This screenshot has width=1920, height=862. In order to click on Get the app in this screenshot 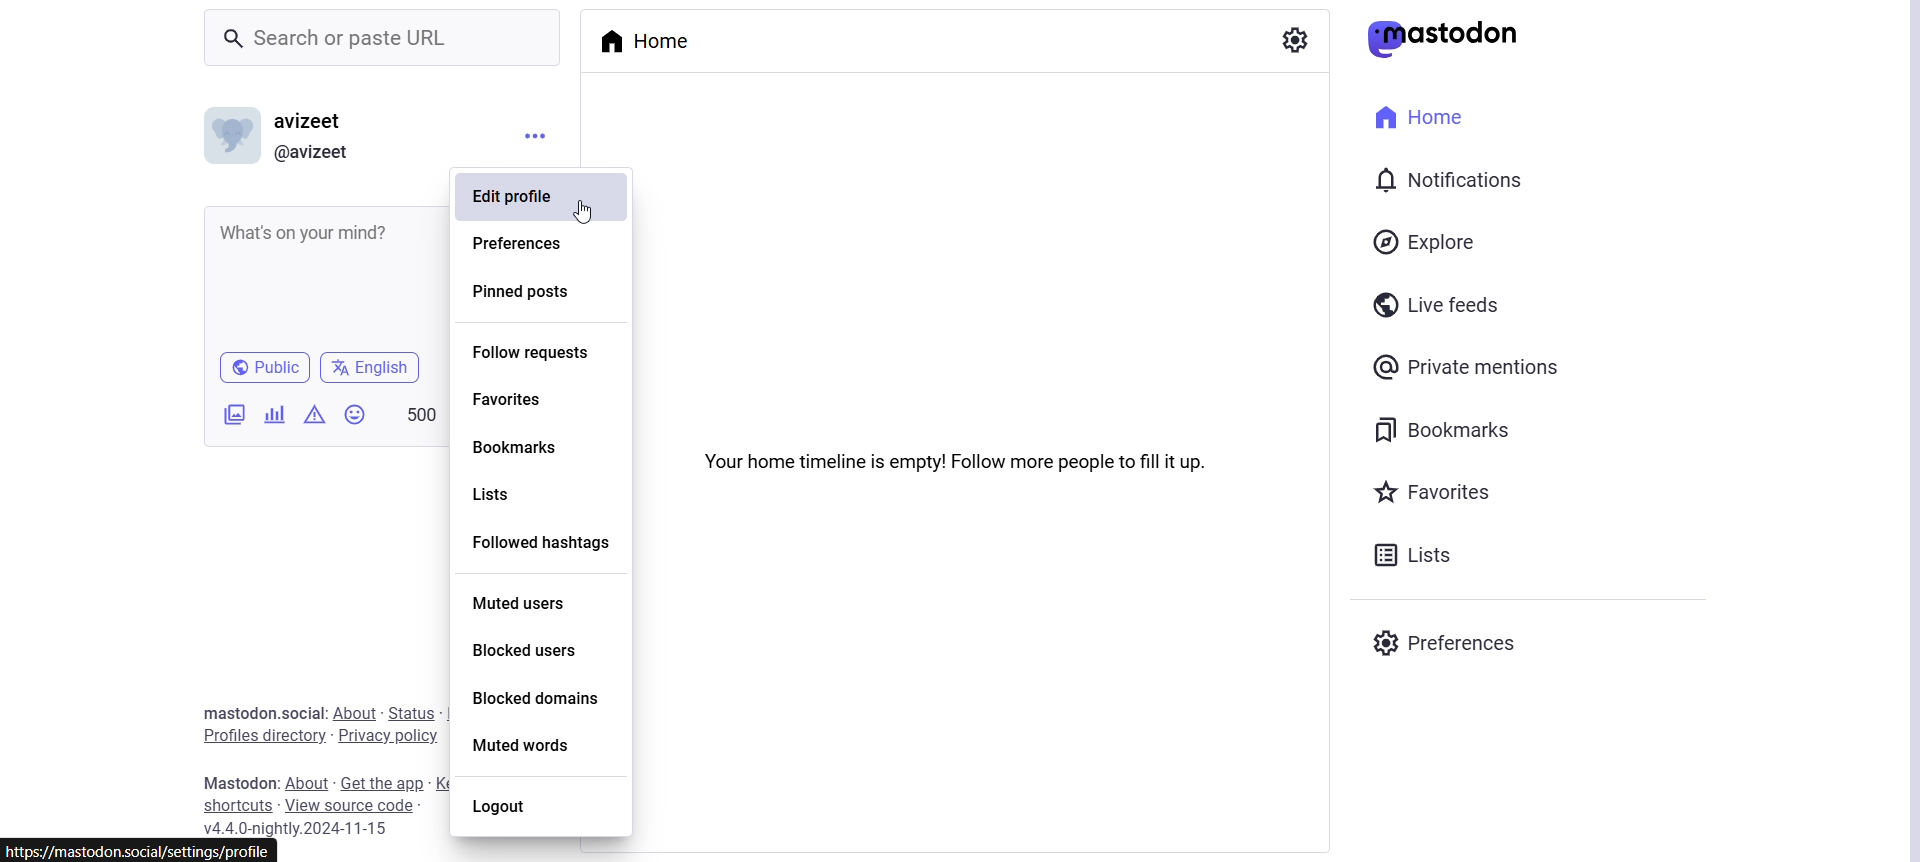, I will do `click(381, 782)`.